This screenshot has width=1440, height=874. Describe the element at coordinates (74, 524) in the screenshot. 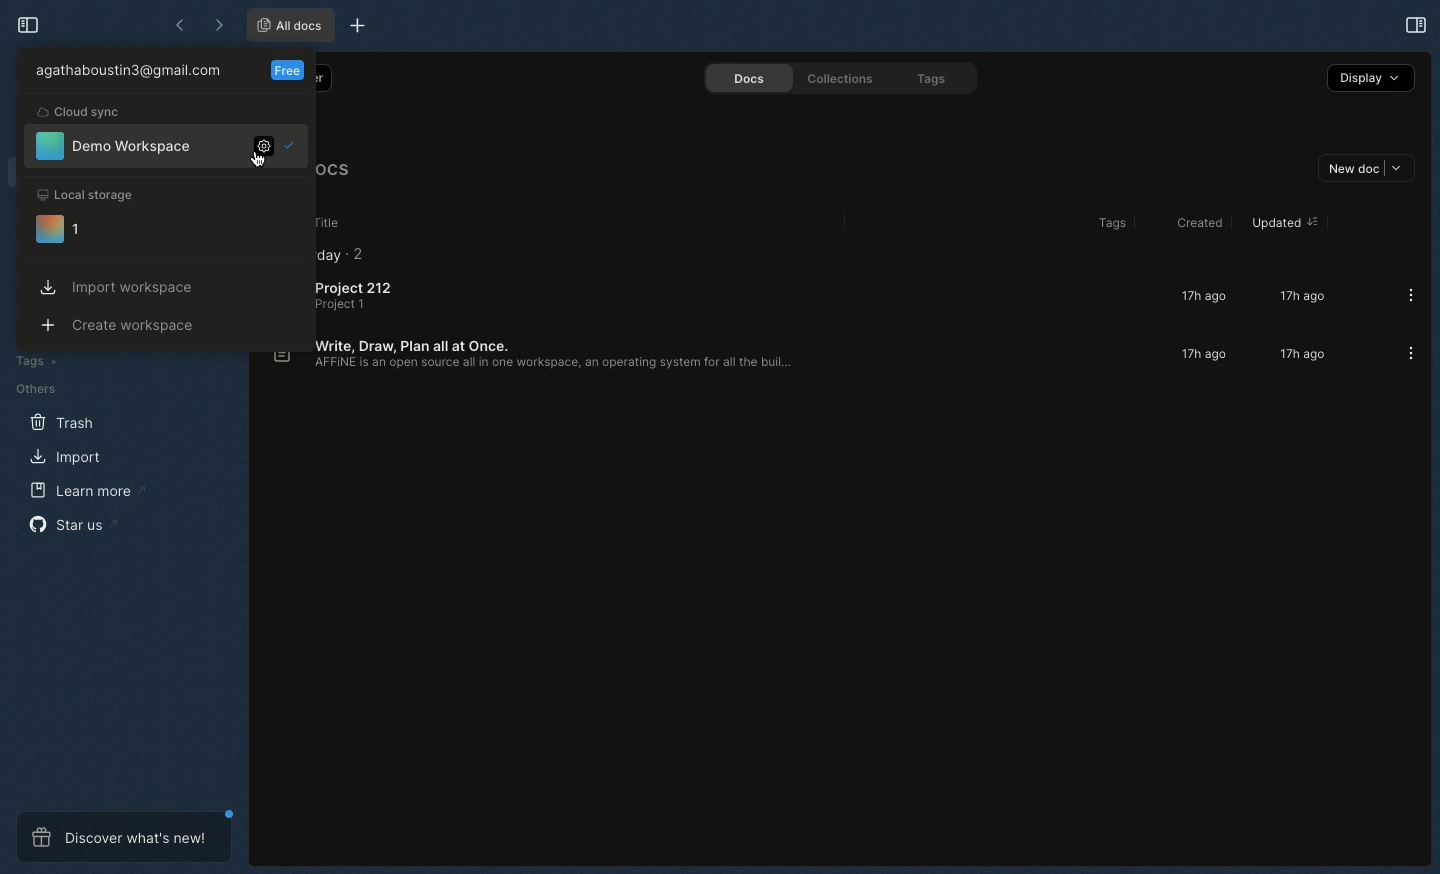

I see `Star us` at that location.